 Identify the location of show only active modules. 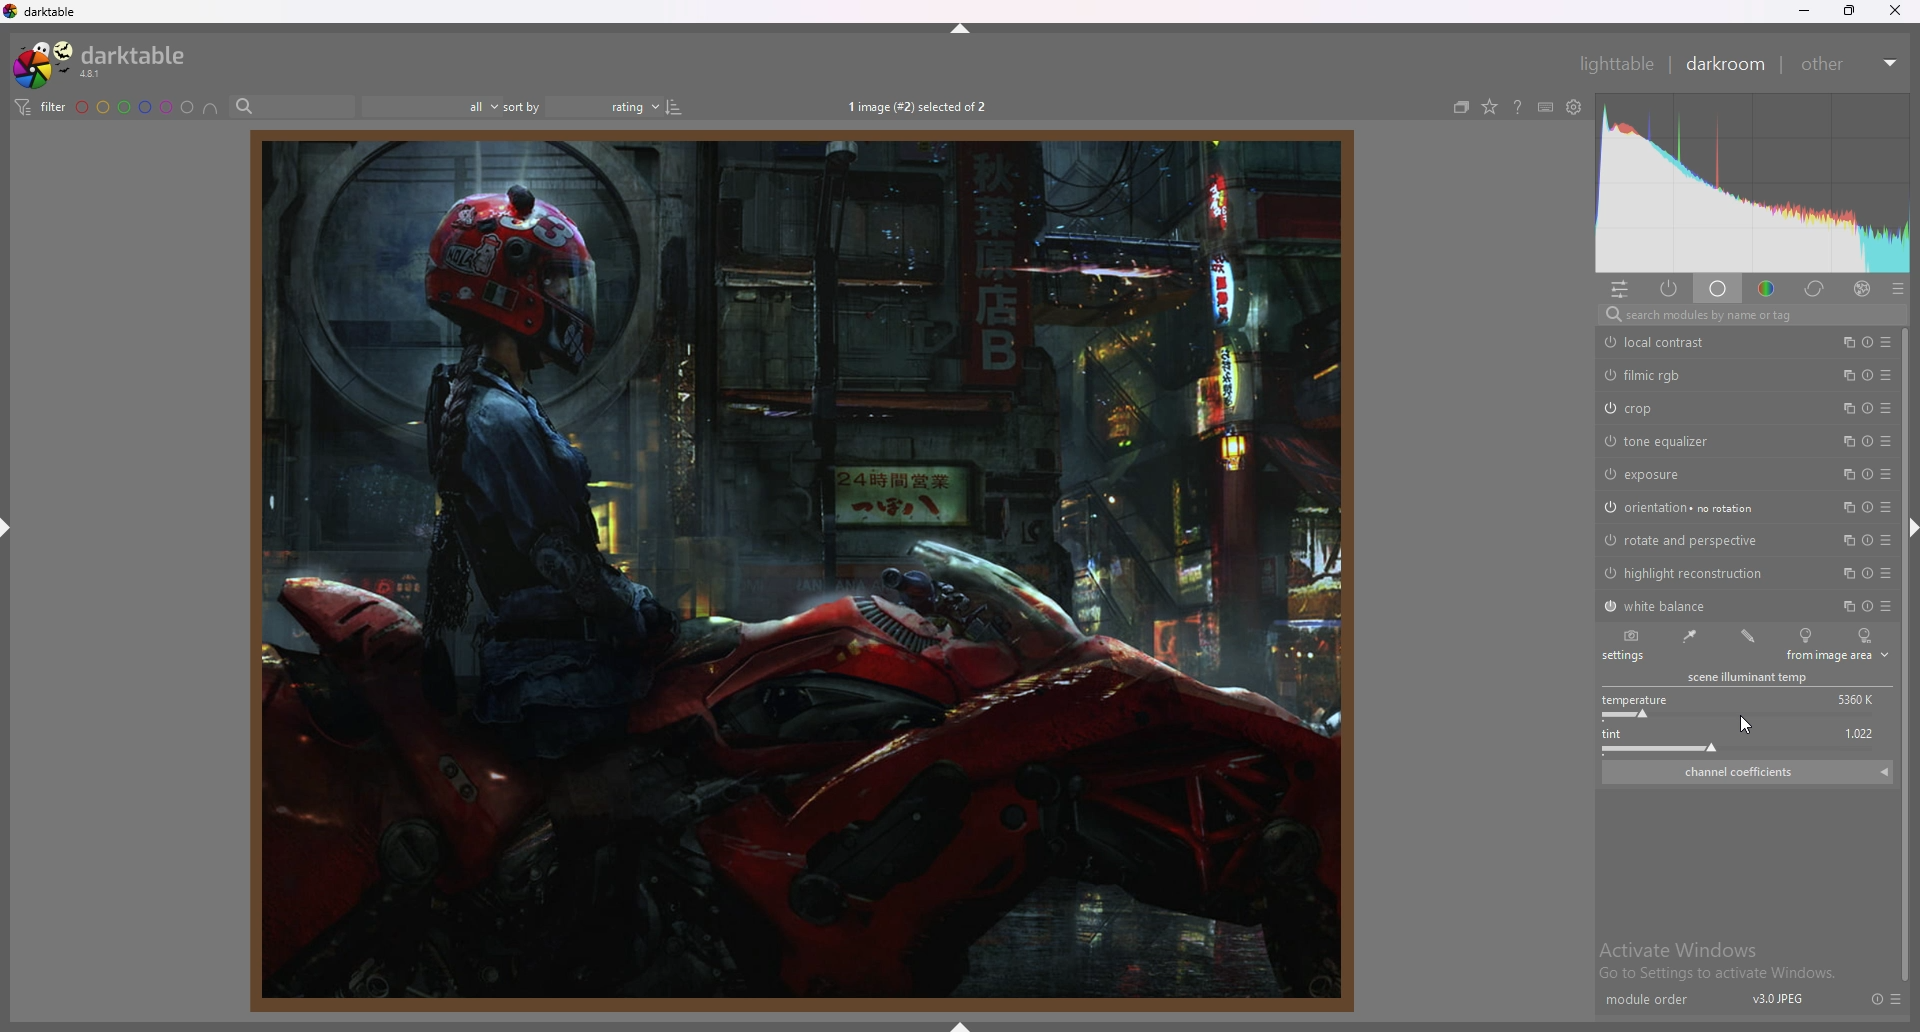
(1668, 290).